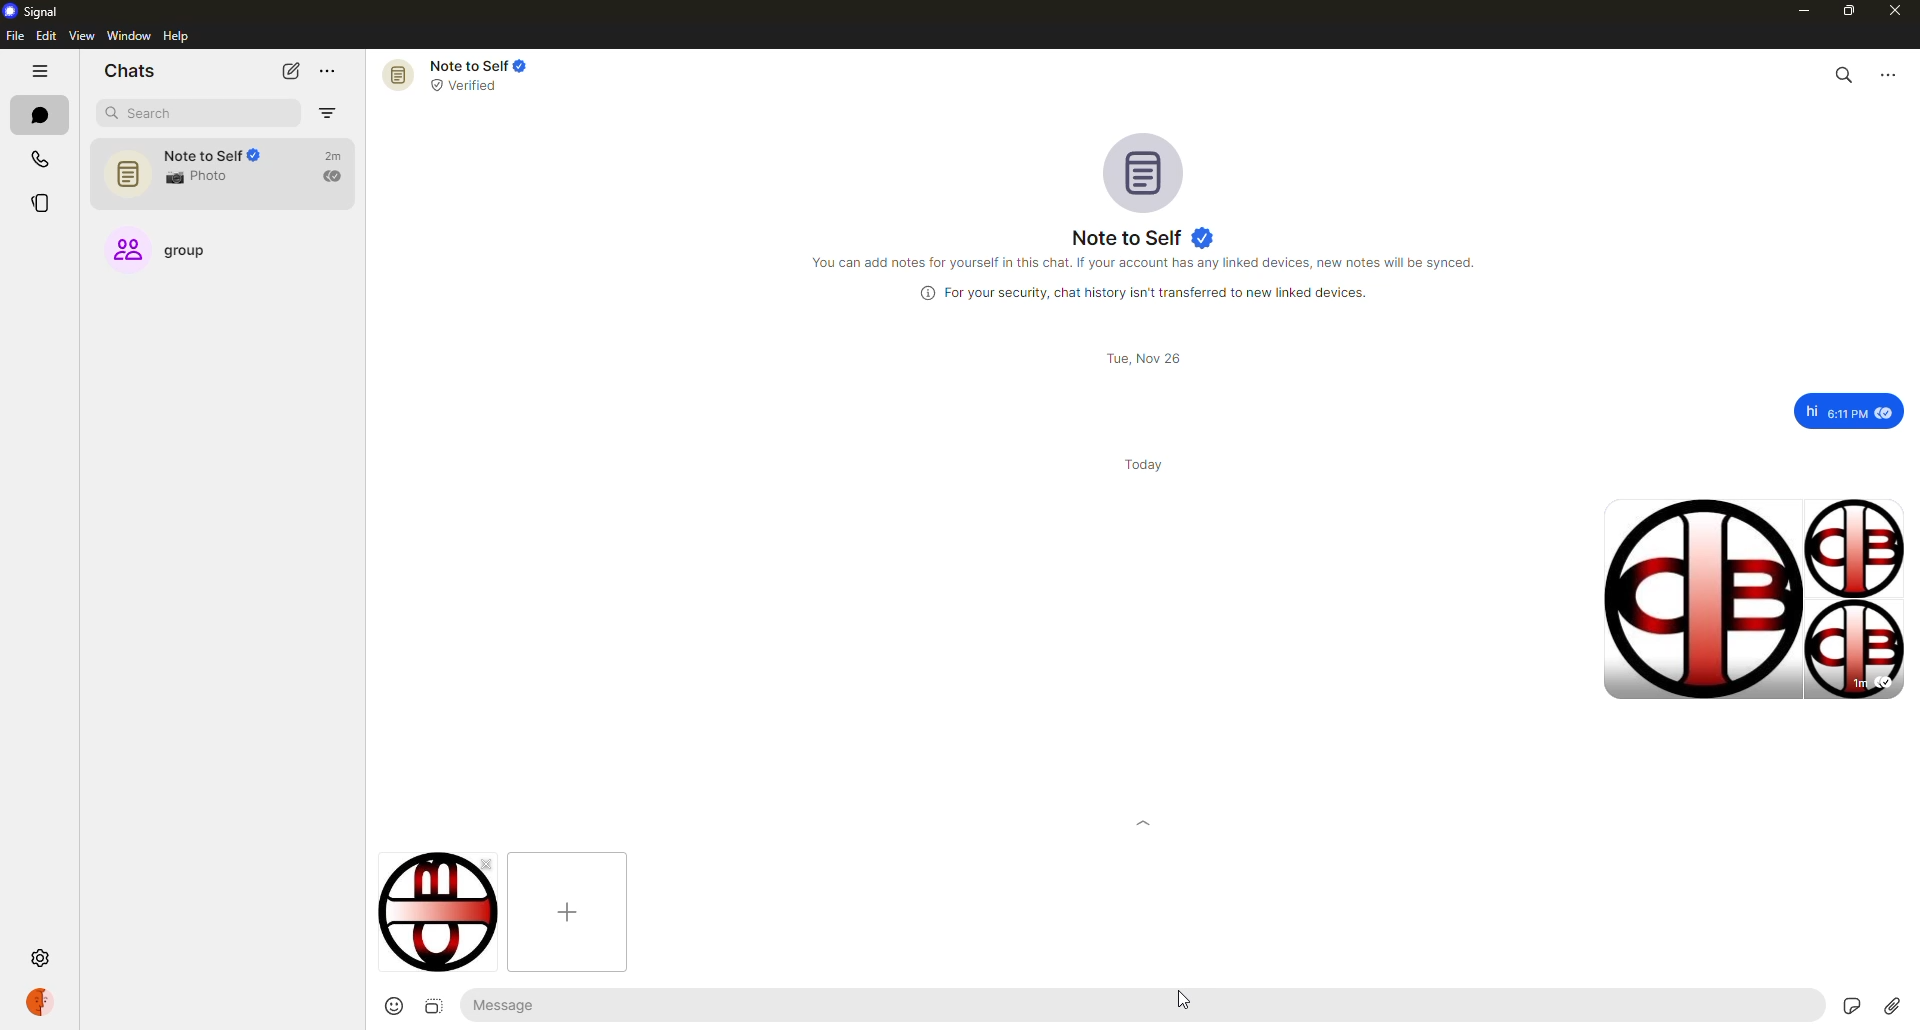 This screenshot has height=1030, width=1920. I want to click on message, so click(572, 1005).